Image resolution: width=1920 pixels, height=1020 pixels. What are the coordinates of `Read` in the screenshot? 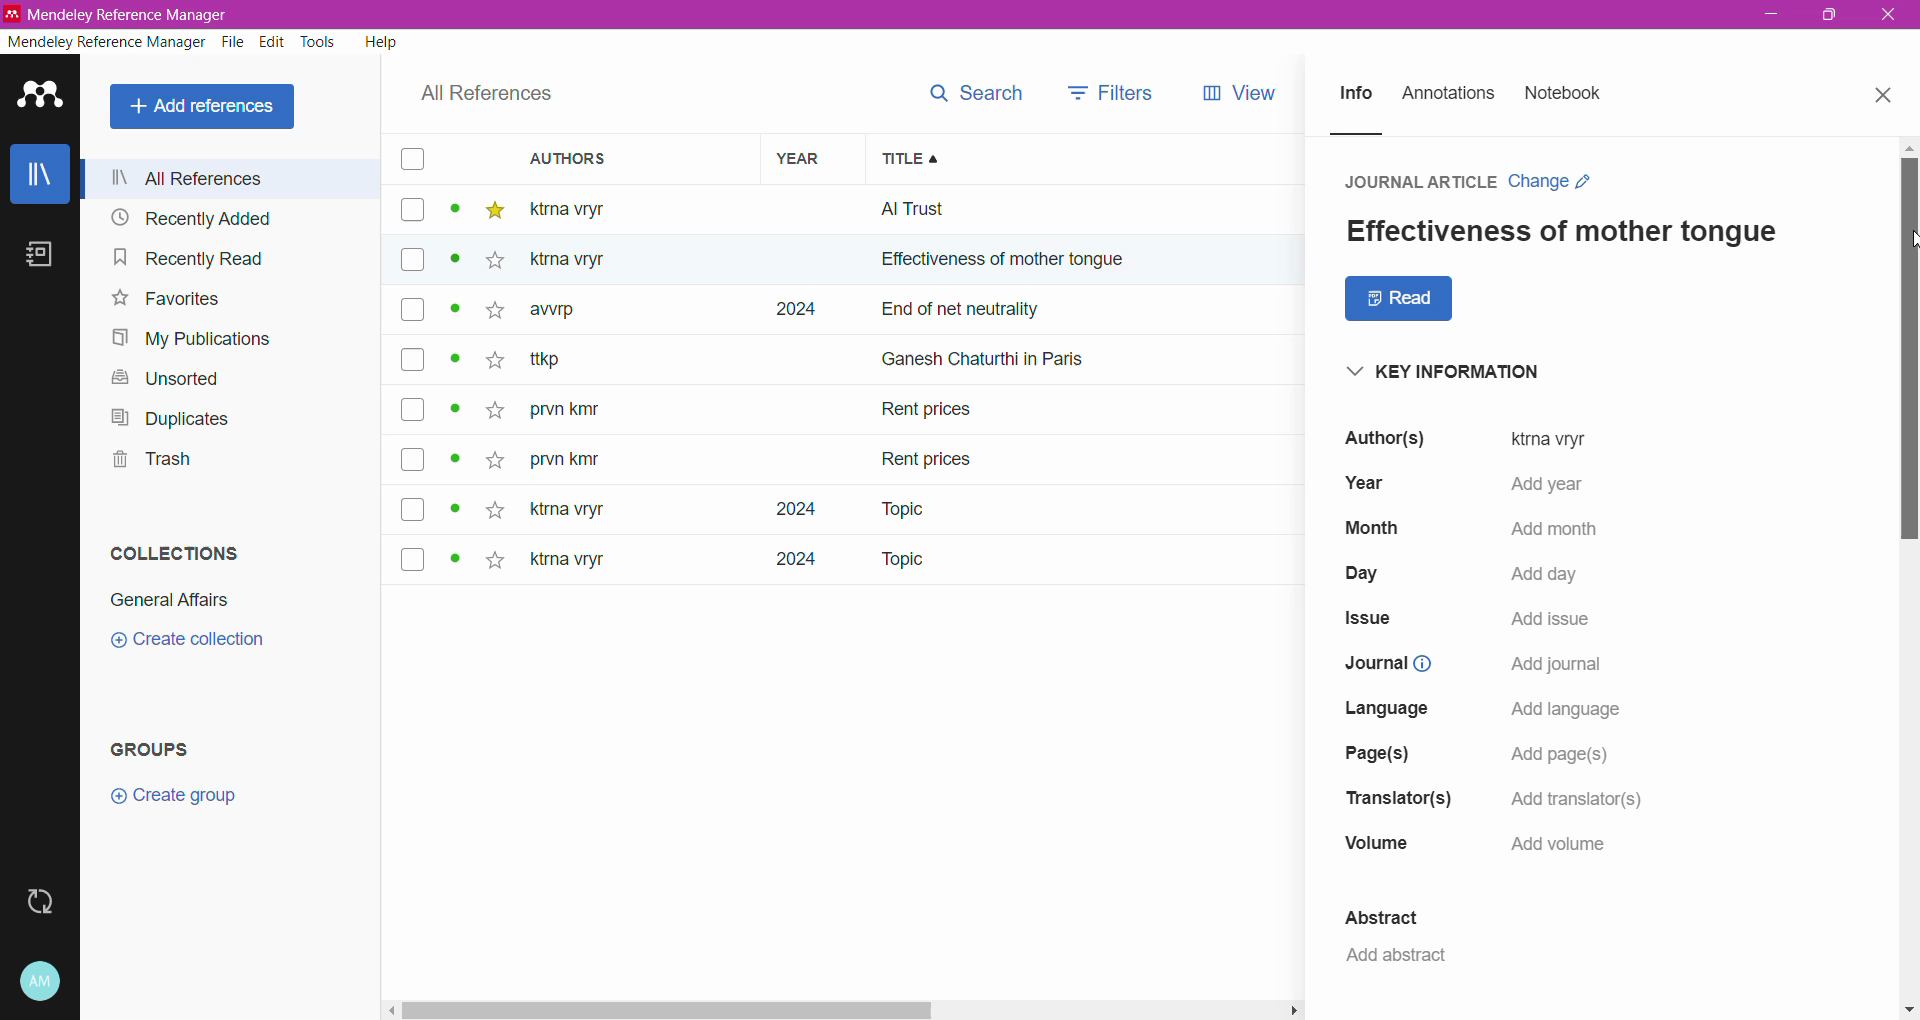 It's located at (1397, 299).